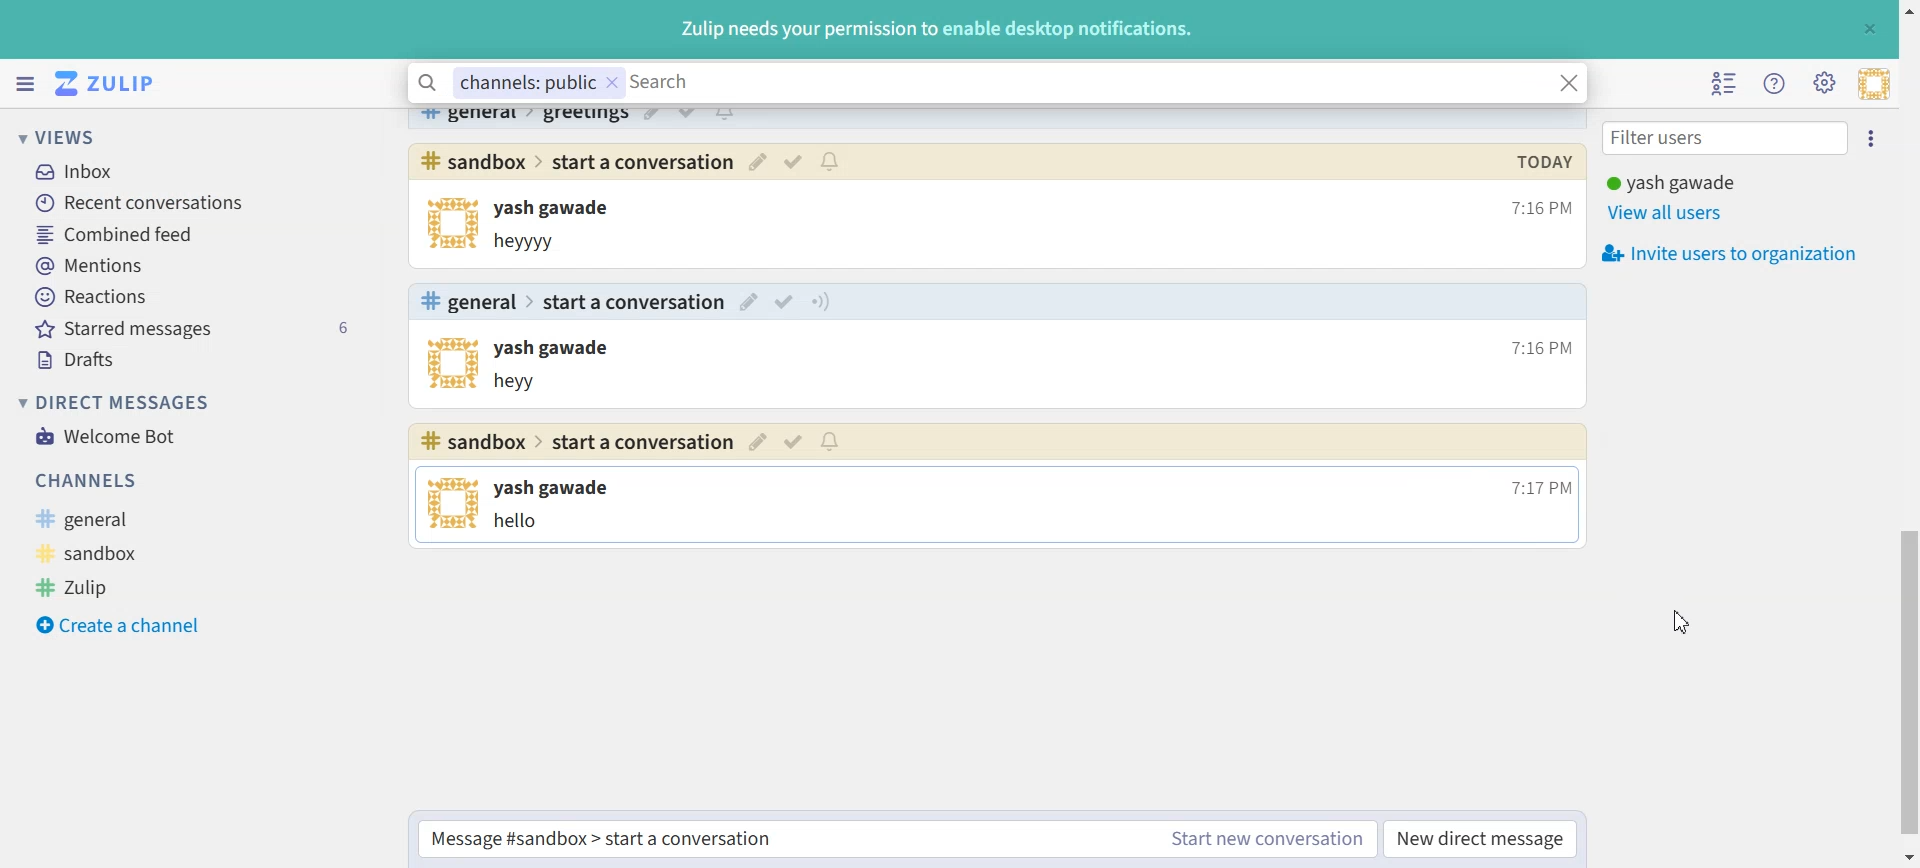 Image resolution: width=1920 pixels, height=868 pixels. I want to click on Mentions, so click(198, 265).